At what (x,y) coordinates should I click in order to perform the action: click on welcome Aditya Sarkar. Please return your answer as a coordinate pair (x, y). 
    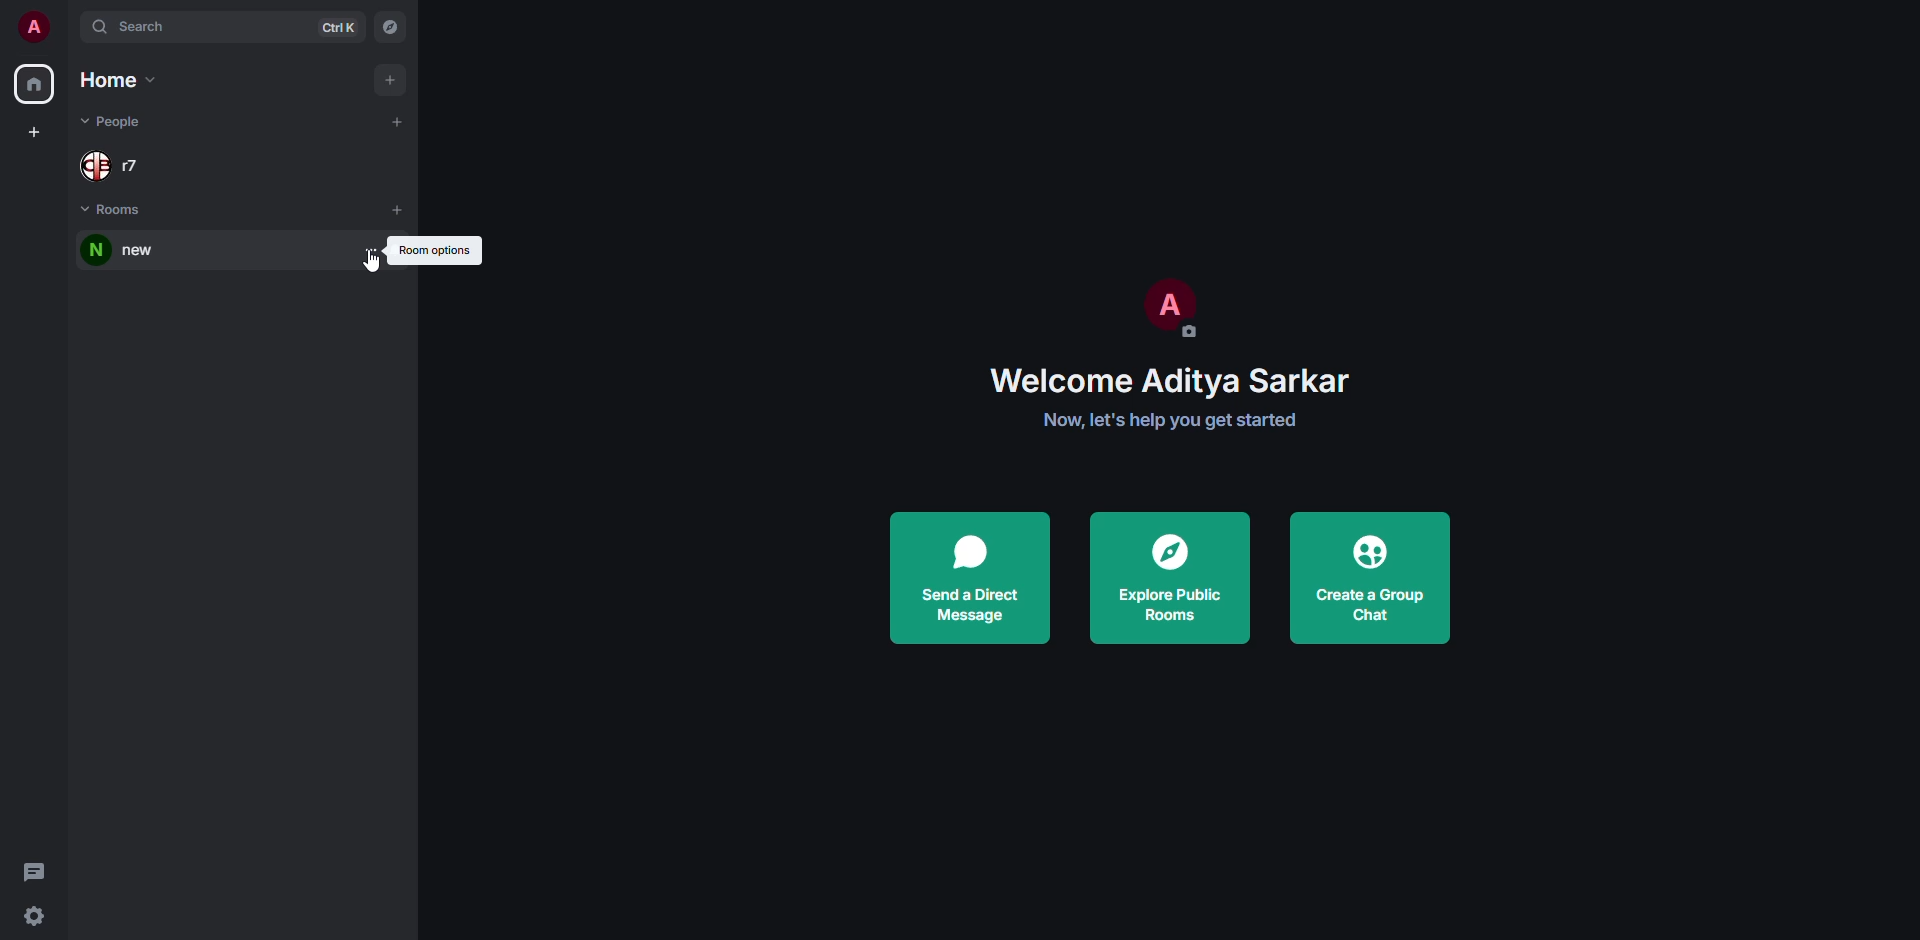
    Looking at the image, I should click on (1171, 381).